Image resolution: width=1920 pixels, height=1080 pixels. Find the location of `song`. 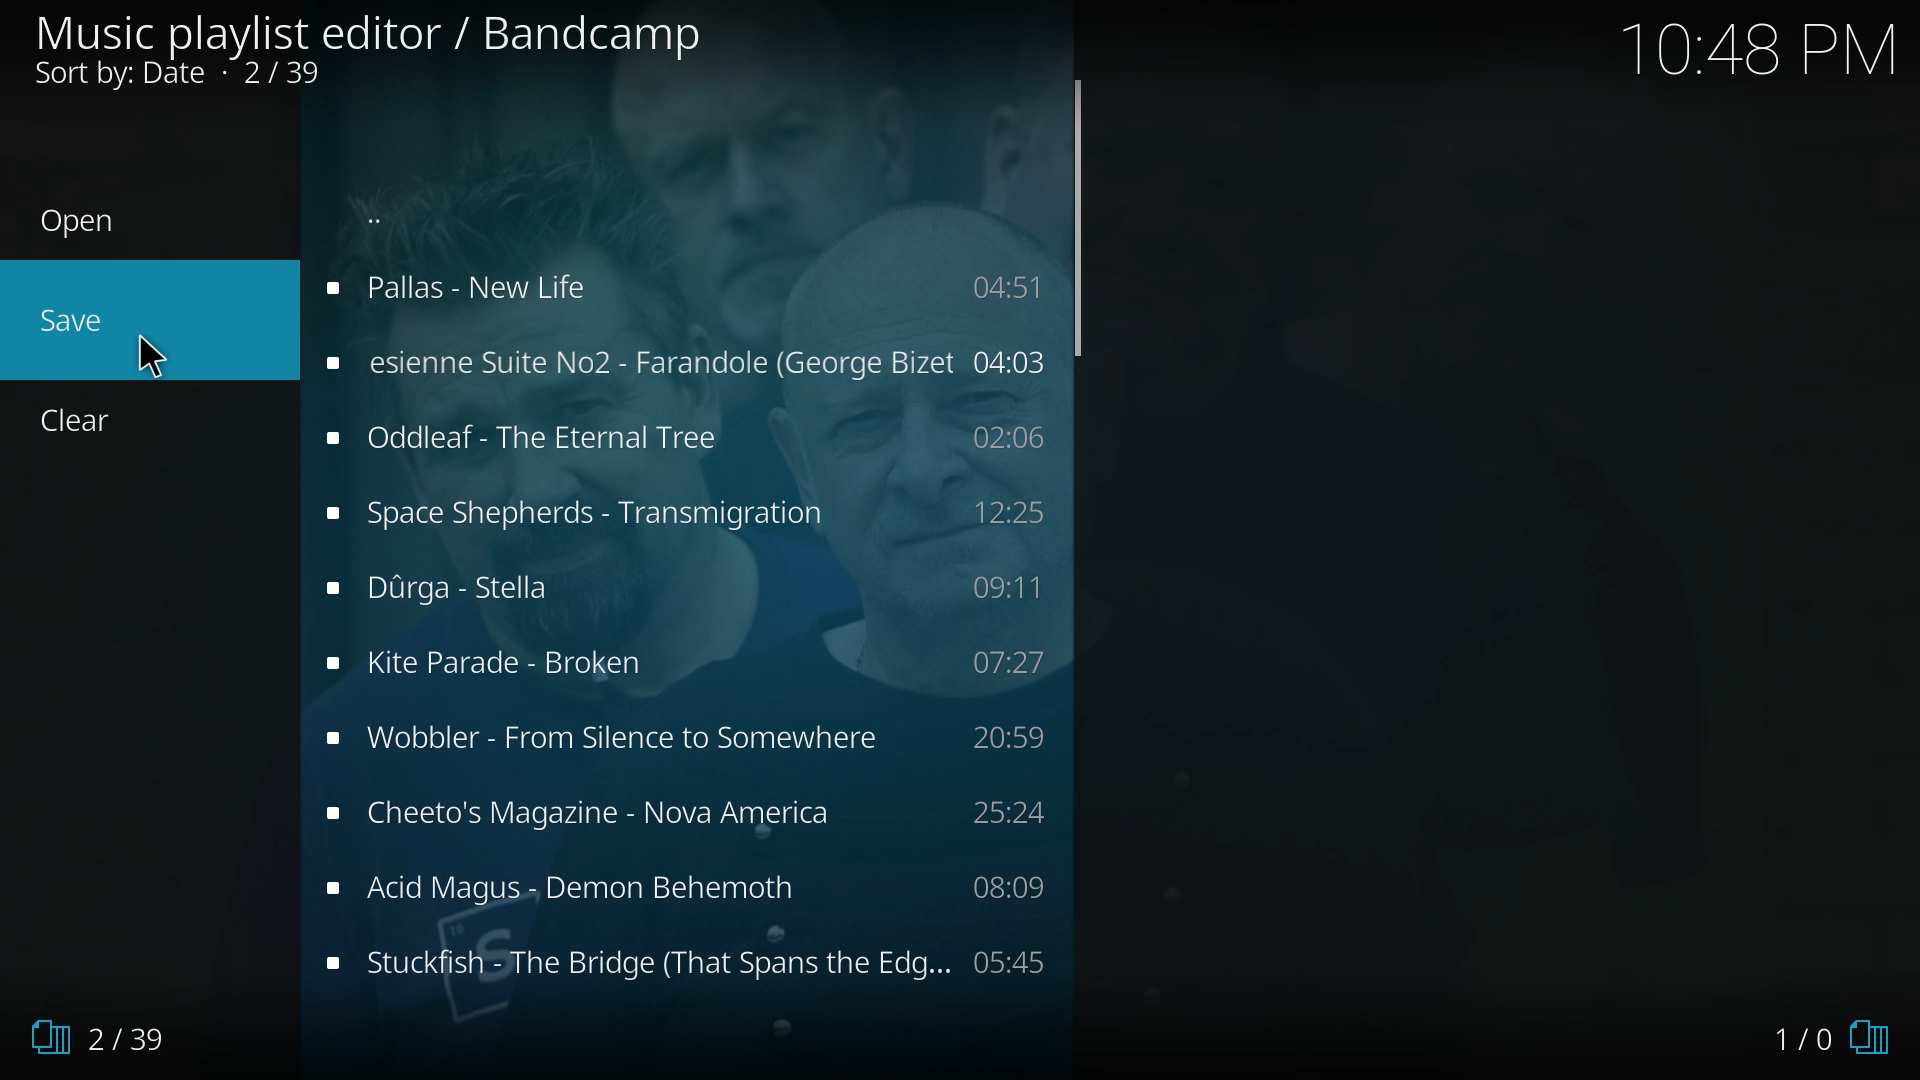

song is located at coordinates (681, 515).